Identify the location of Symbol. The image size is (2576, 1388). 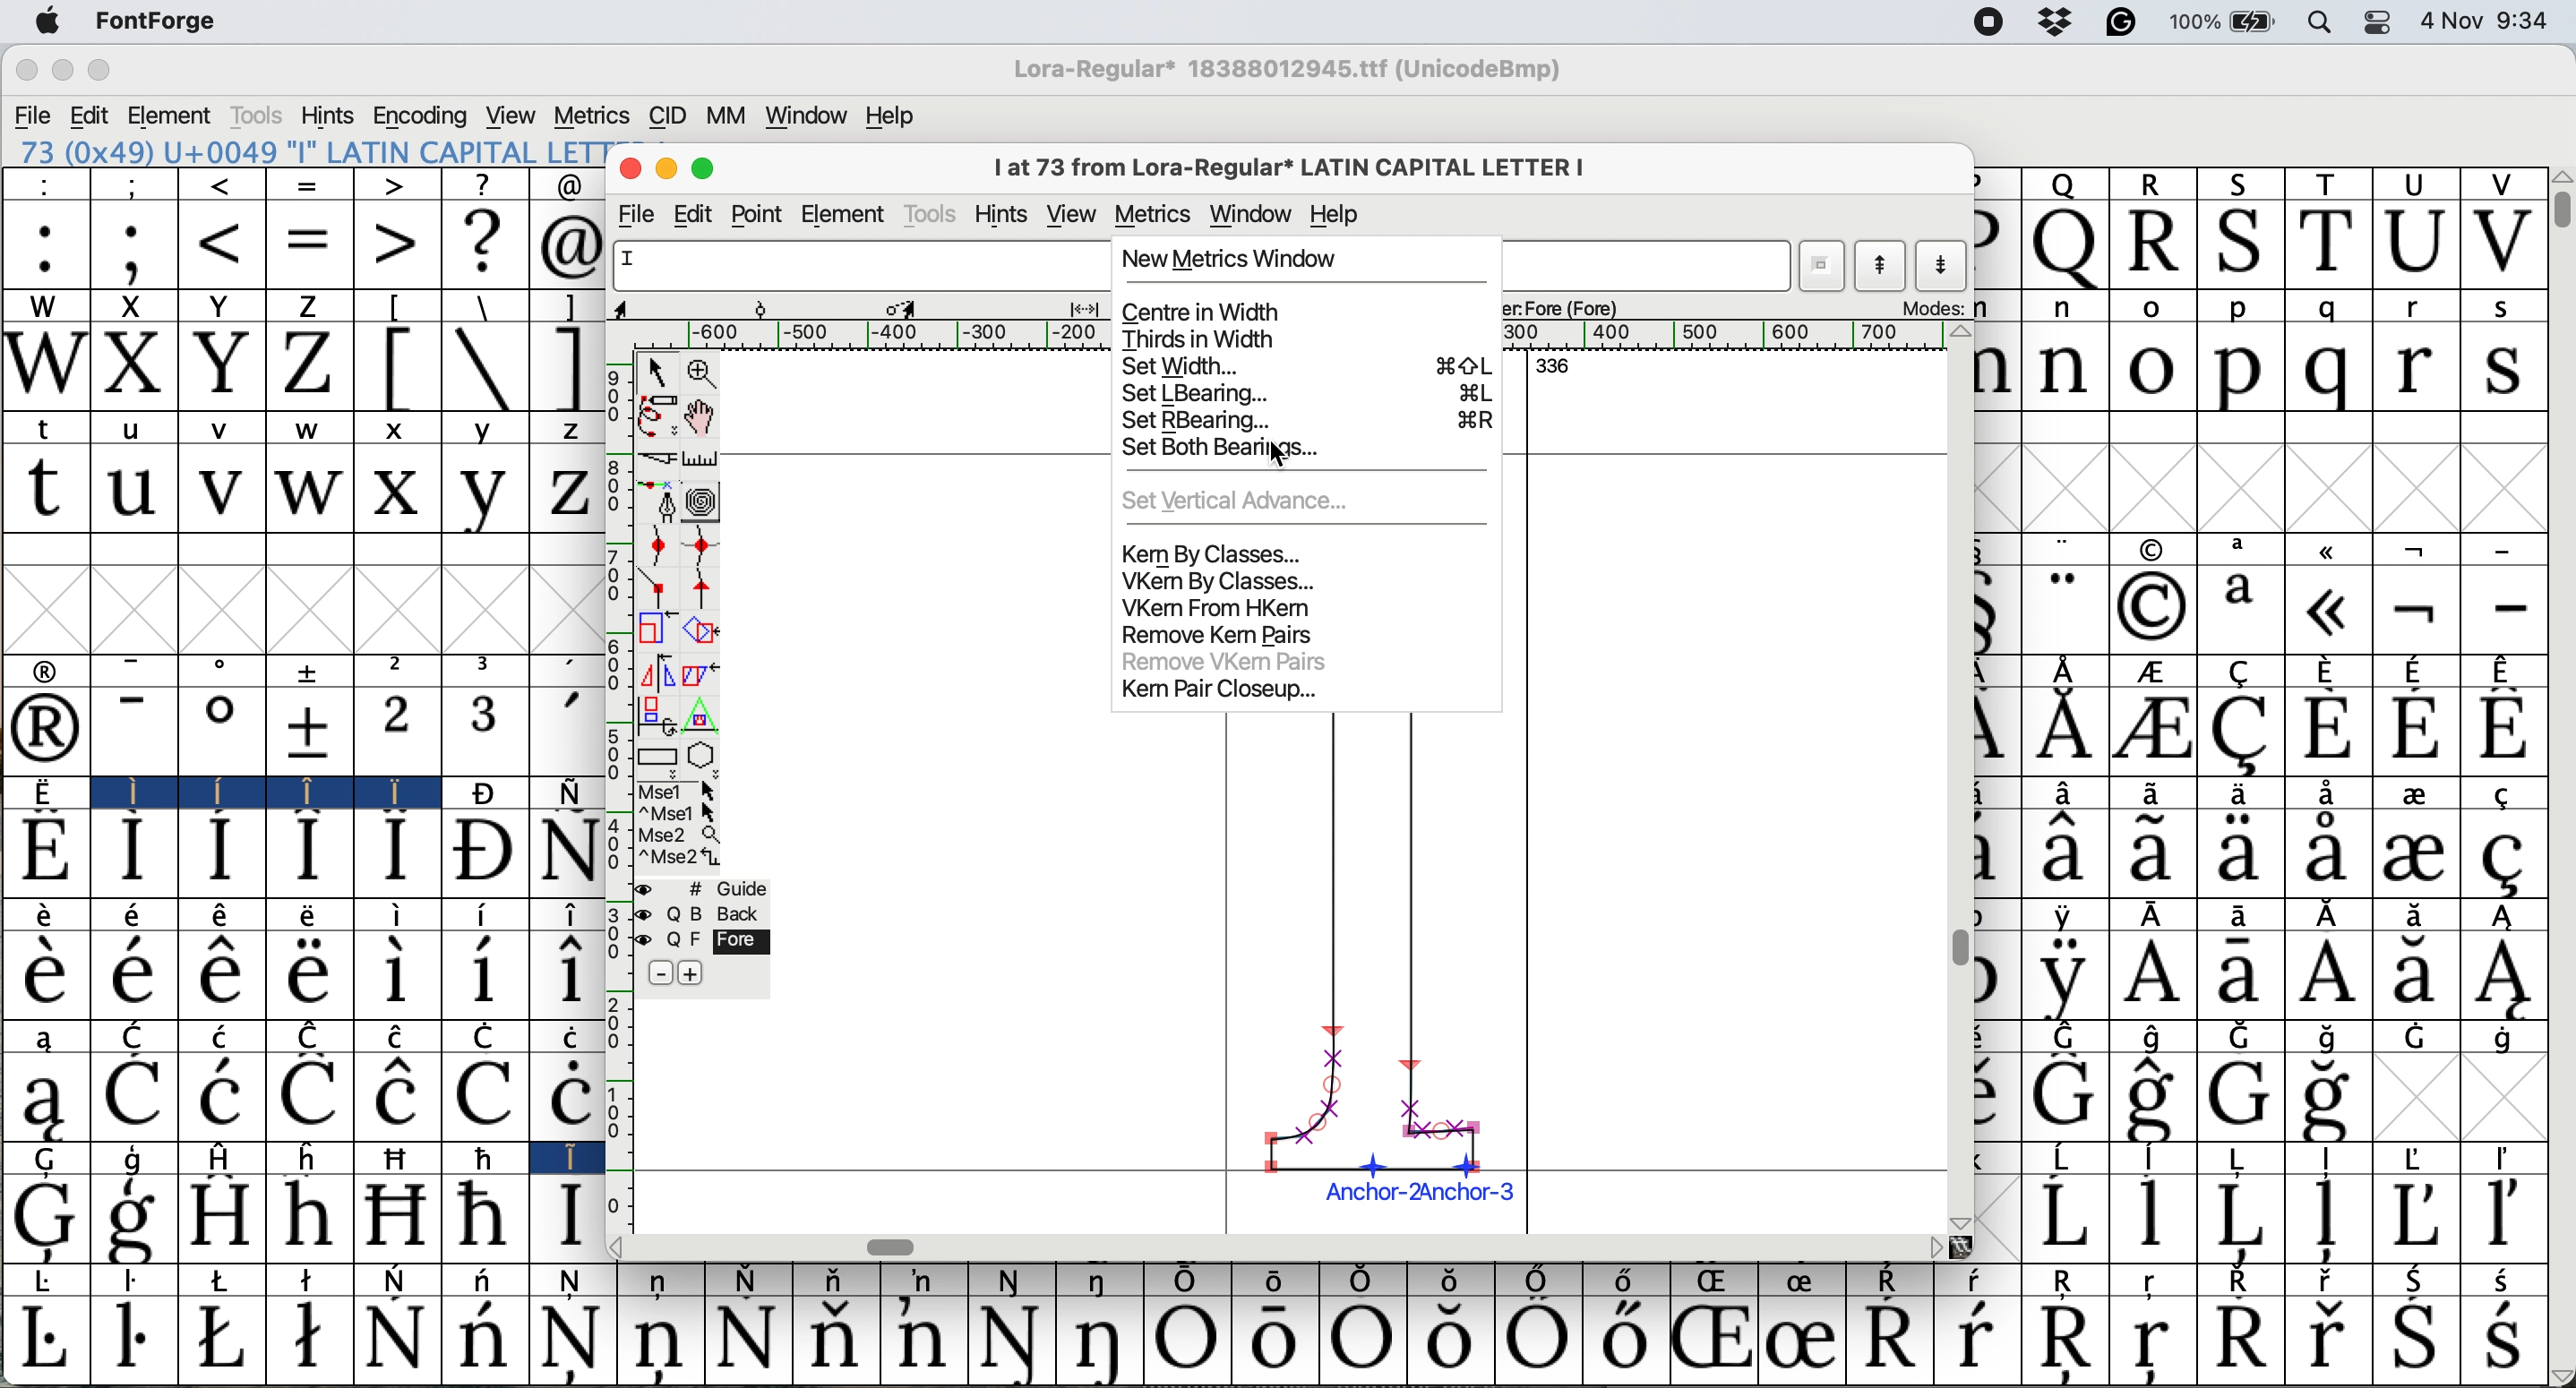
(2156, 1282).